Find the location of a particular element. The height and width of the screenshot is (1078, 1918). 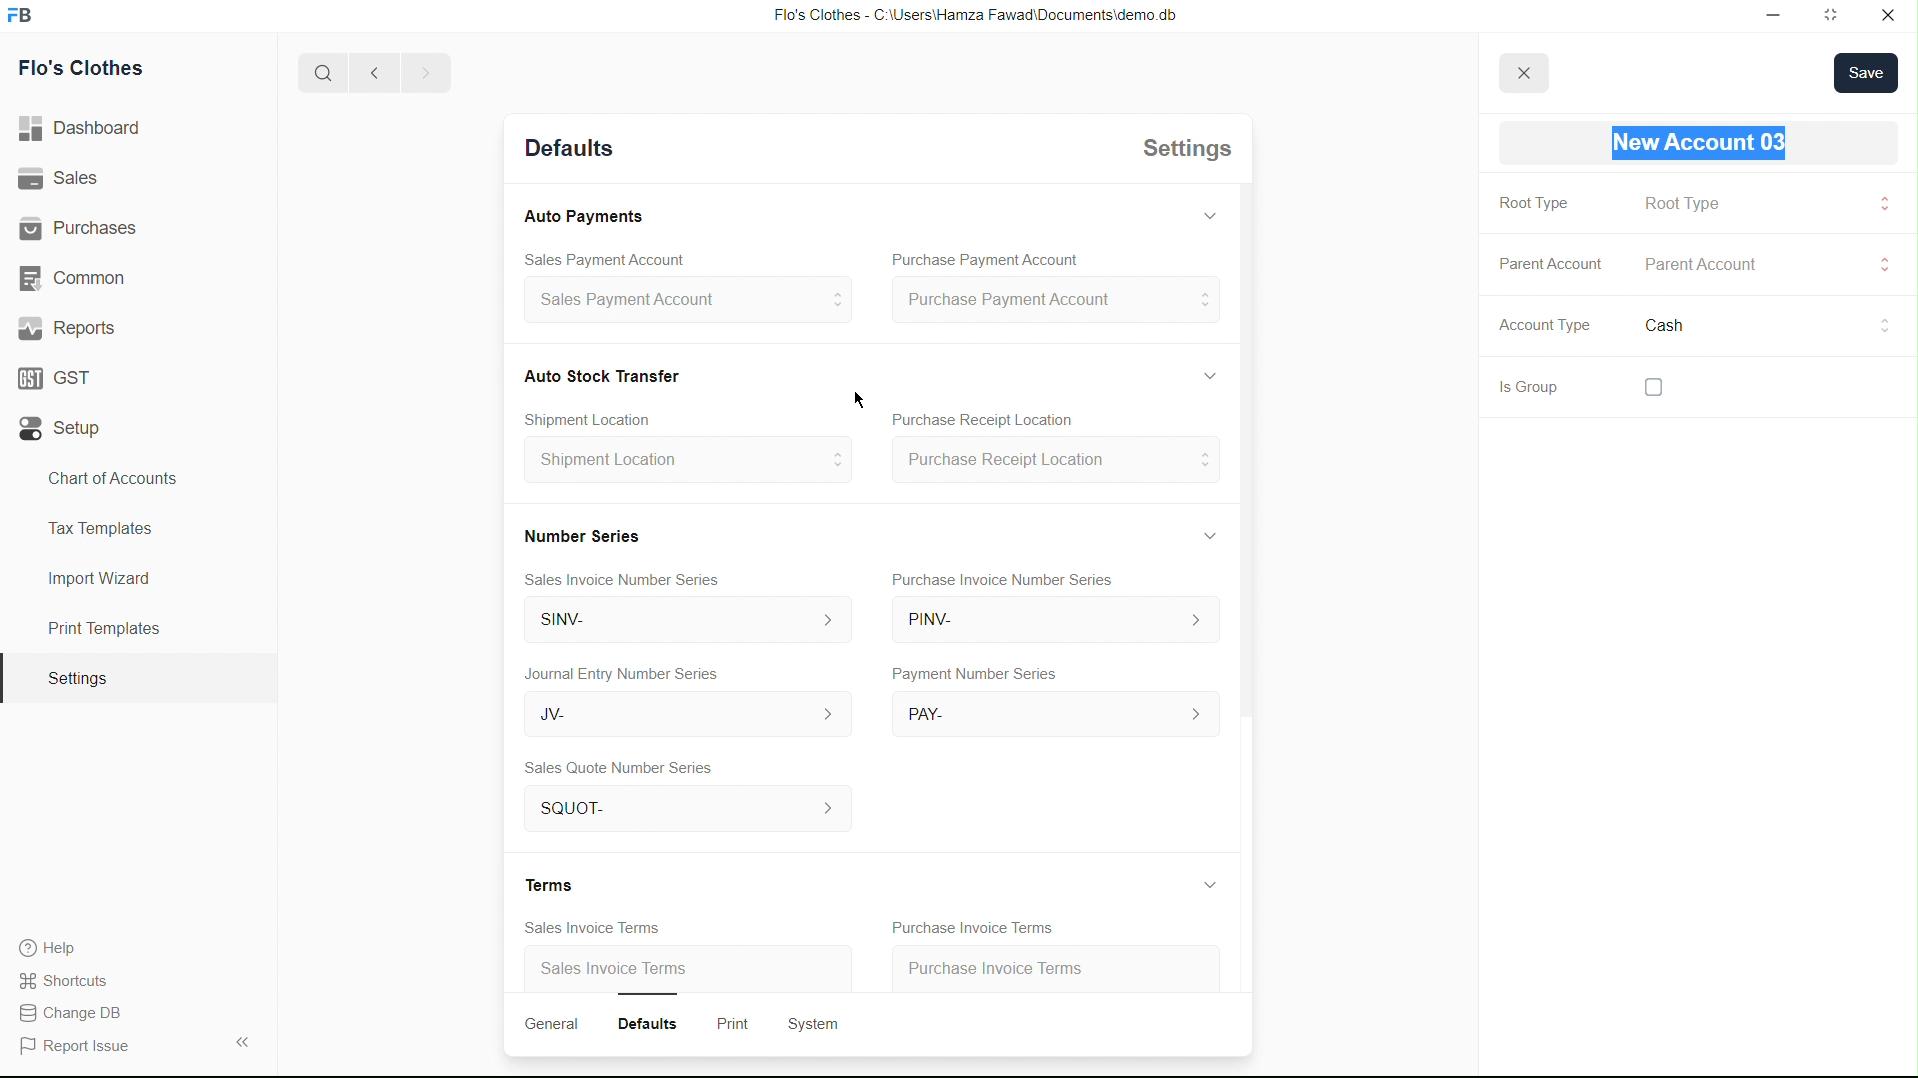

Chart of Accounts is located at coordinates (107, 478).